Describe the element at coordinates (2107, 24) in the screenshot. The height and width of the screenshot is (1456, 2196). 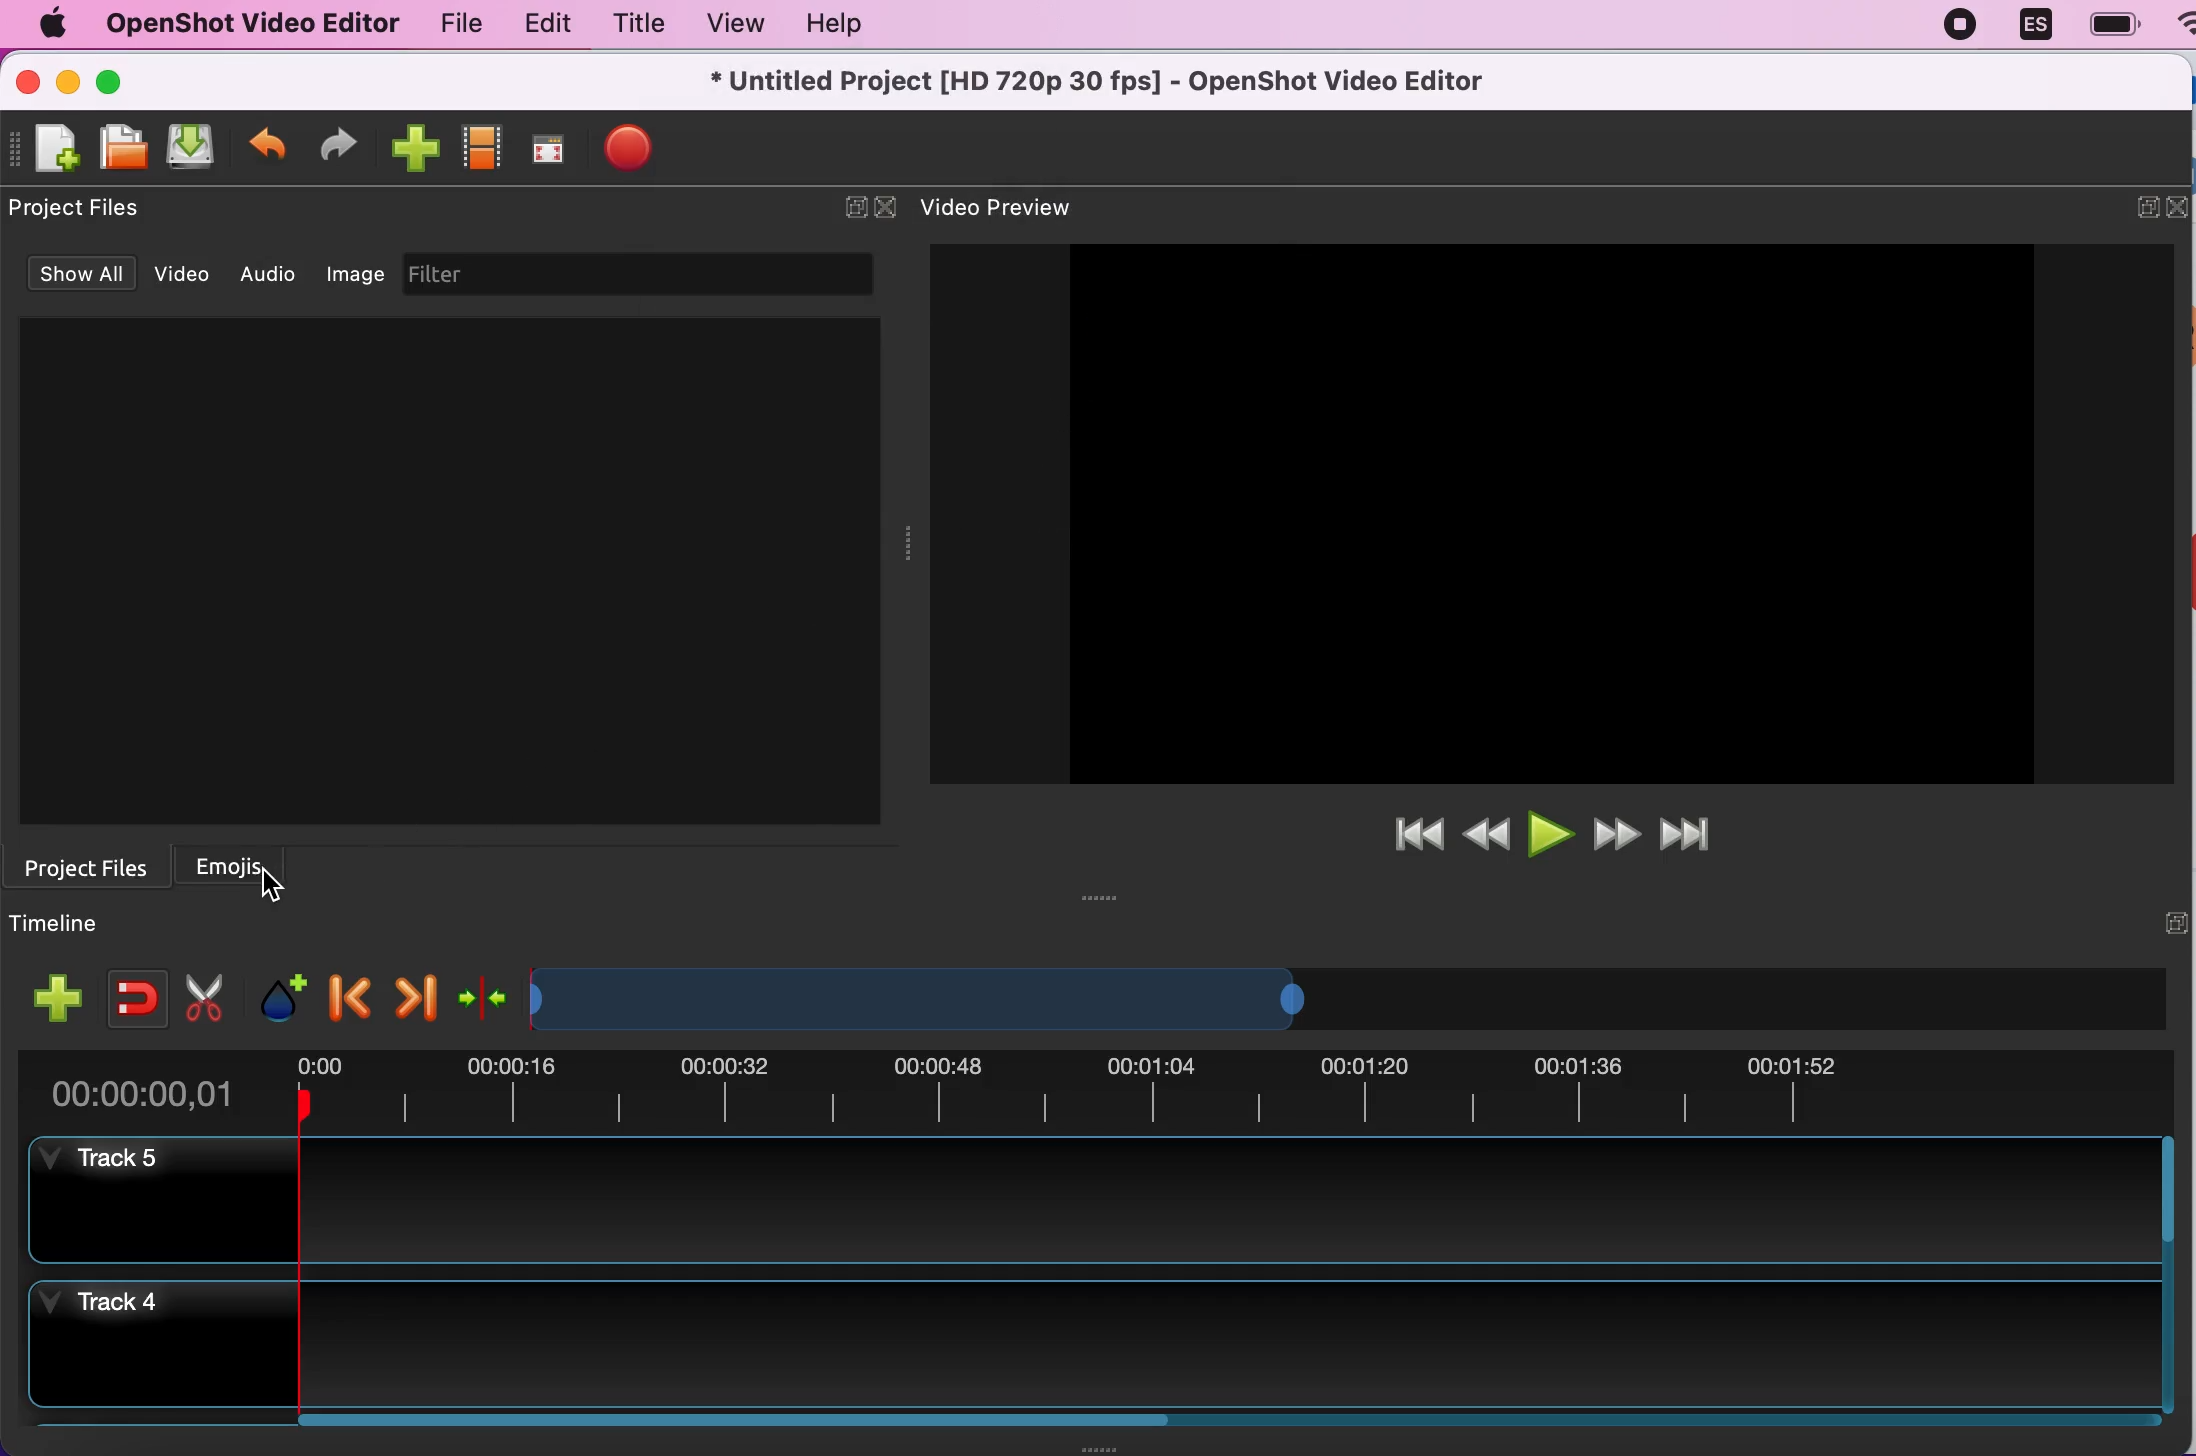
I see `battery` at that location.